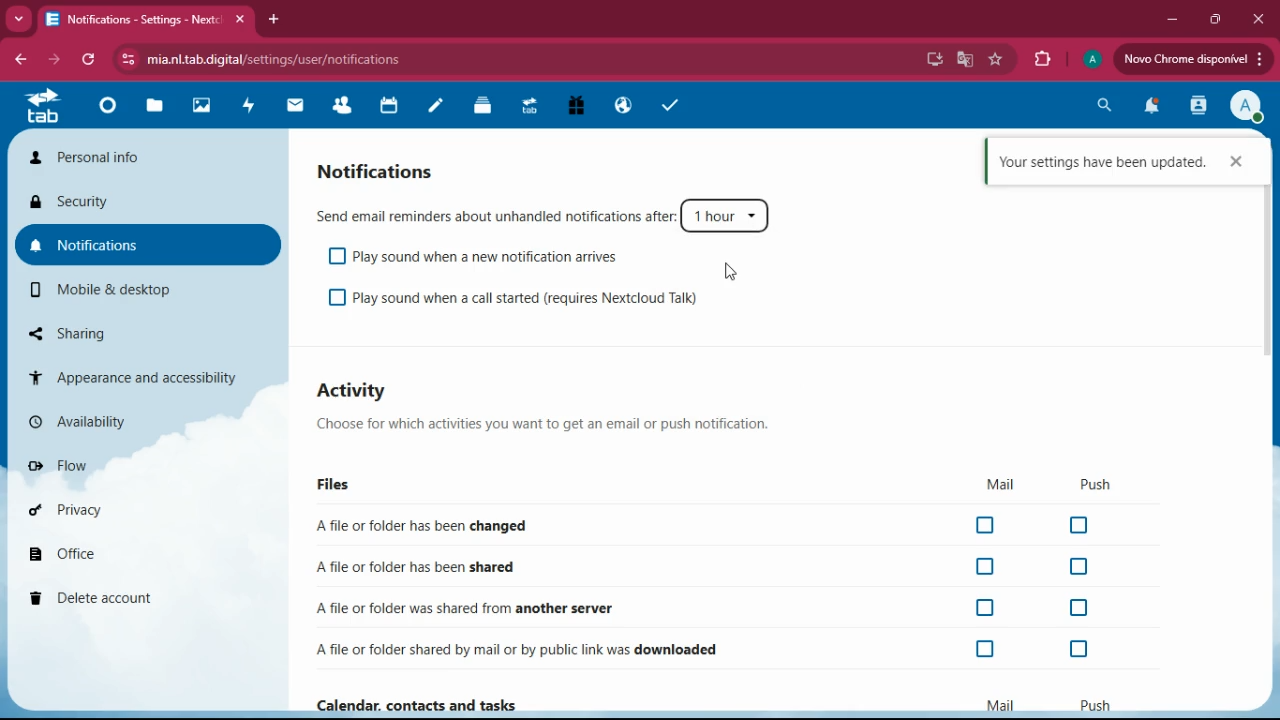 Image resolution: width=1280 pixels, height=720 pixels. Describe the element at coordinates (150, 21) in the screenshot. I see `tab` at that location.